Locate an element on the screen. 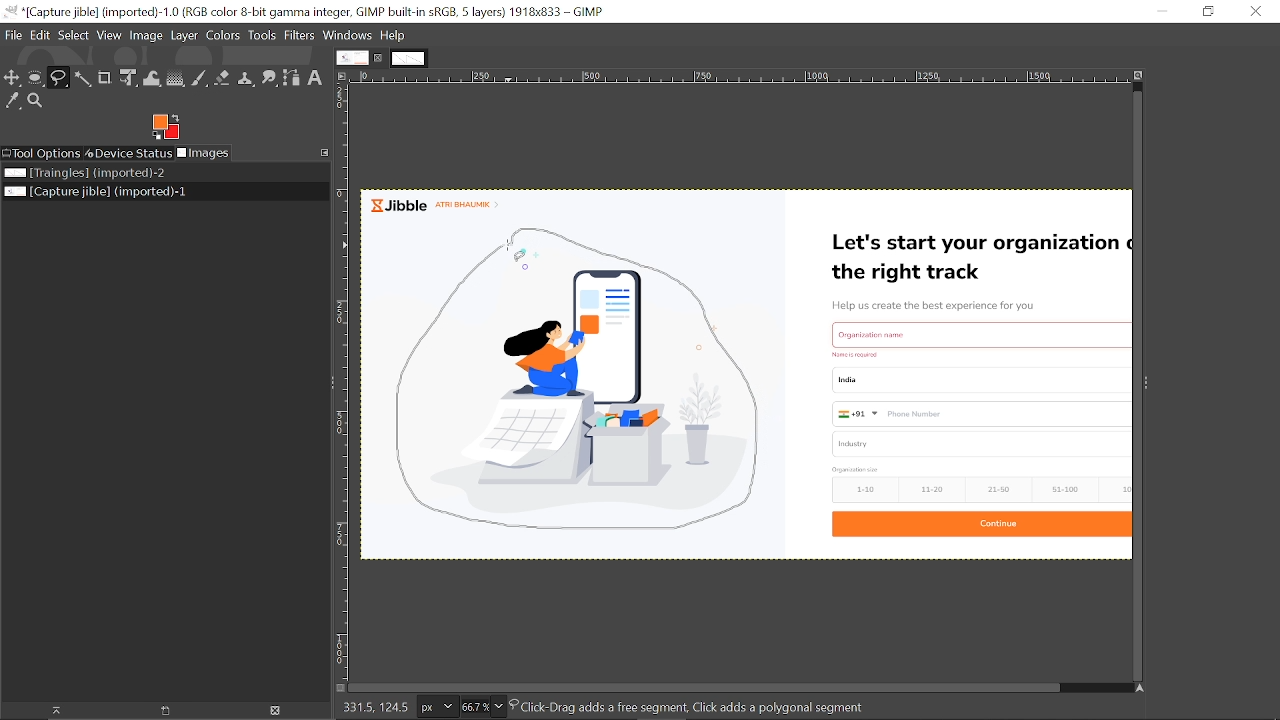  Free select tool is located at coordinates (60, 79).